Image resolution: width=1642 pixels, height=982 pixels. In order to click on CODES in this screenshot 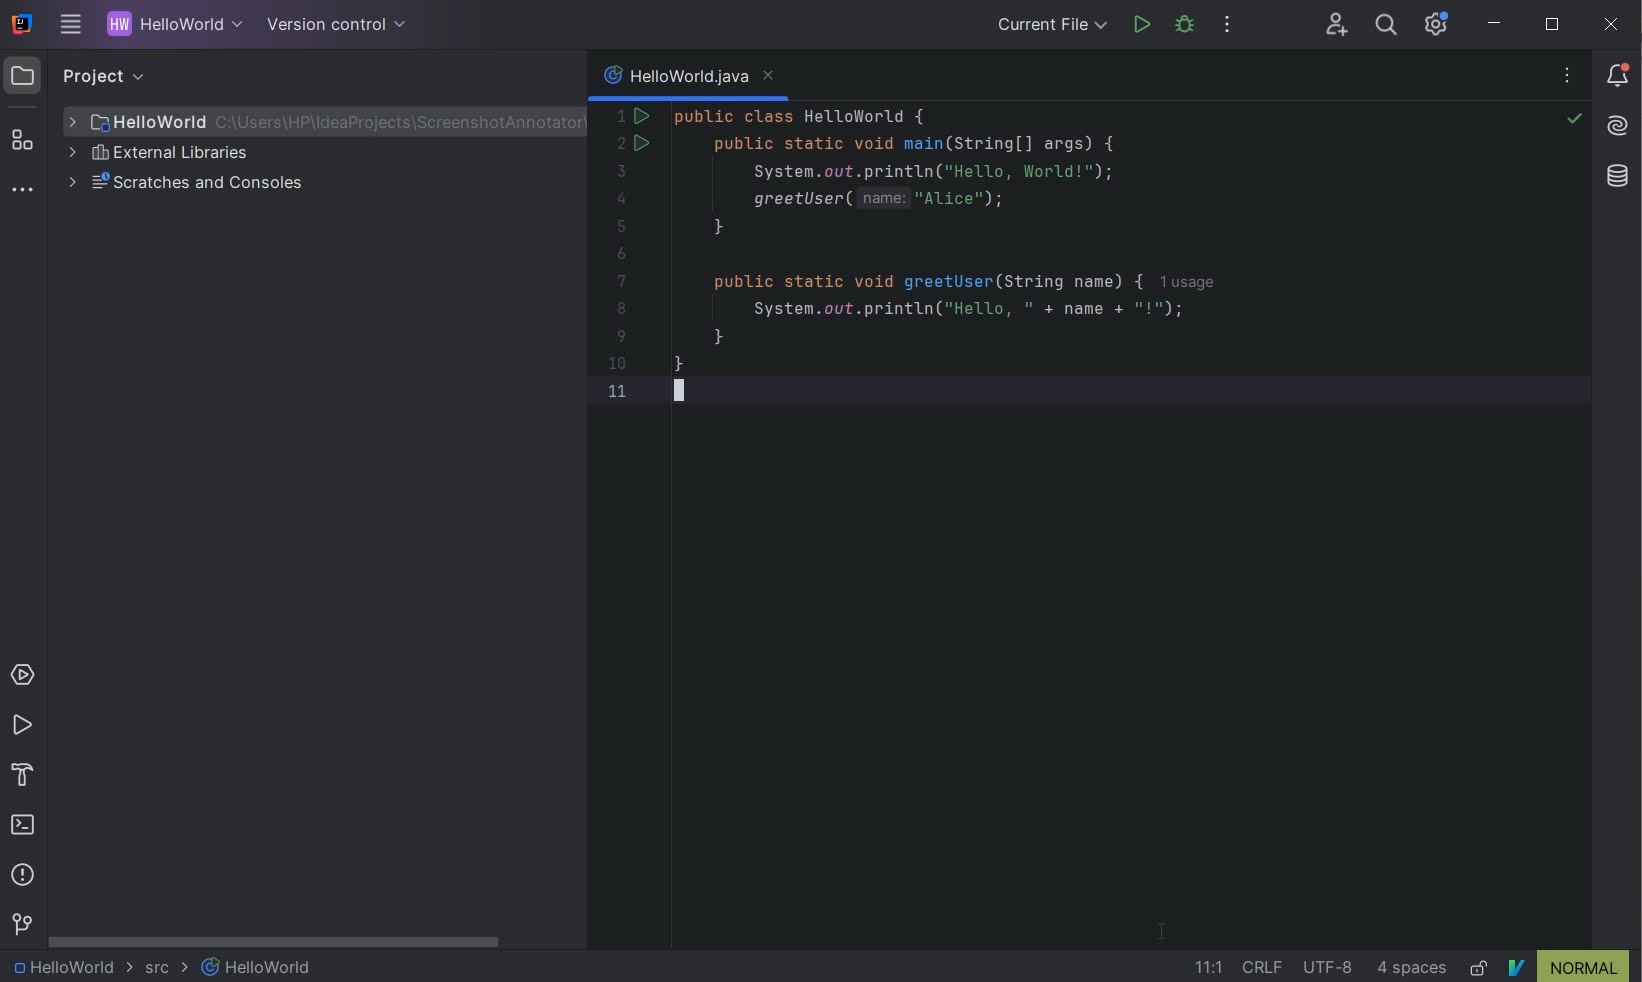, I will do `click(1004, 268)`.